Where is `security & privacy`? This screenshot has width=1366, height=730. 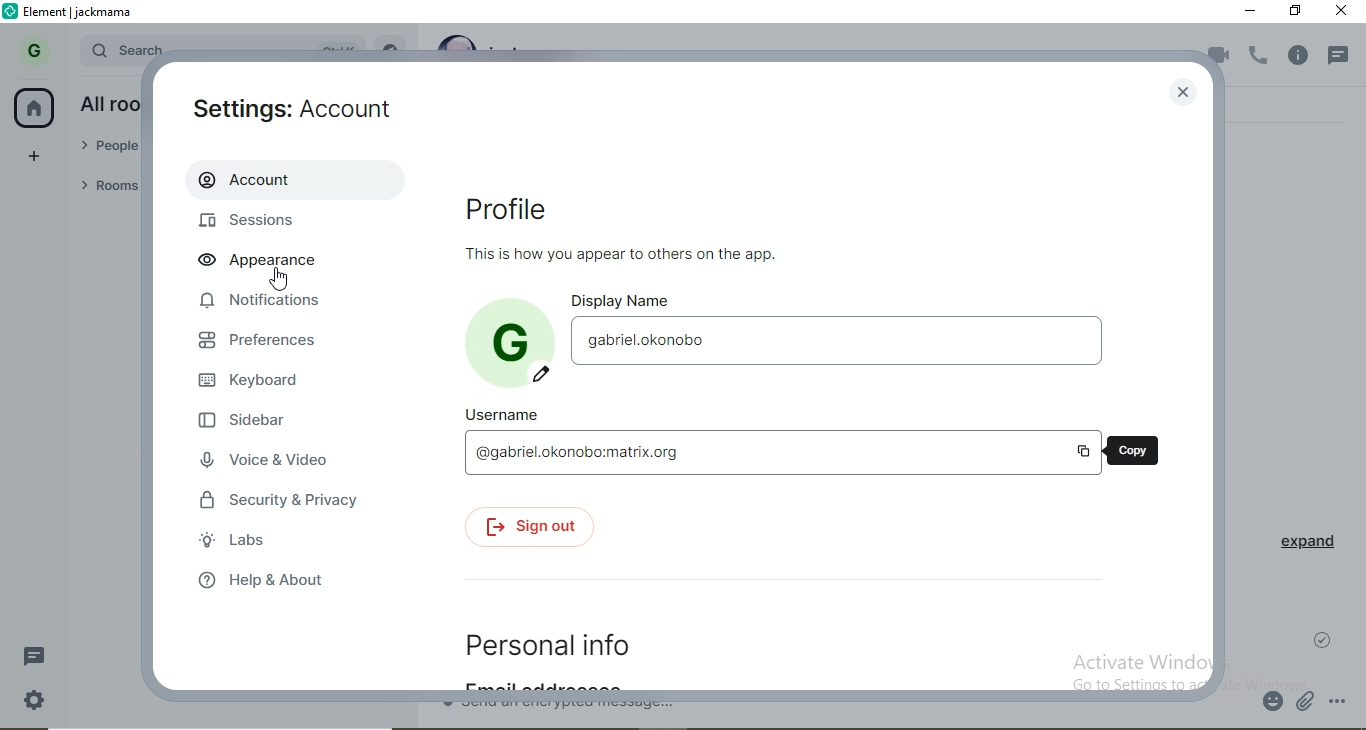 security & privacy is located at coordinates (286, 496).